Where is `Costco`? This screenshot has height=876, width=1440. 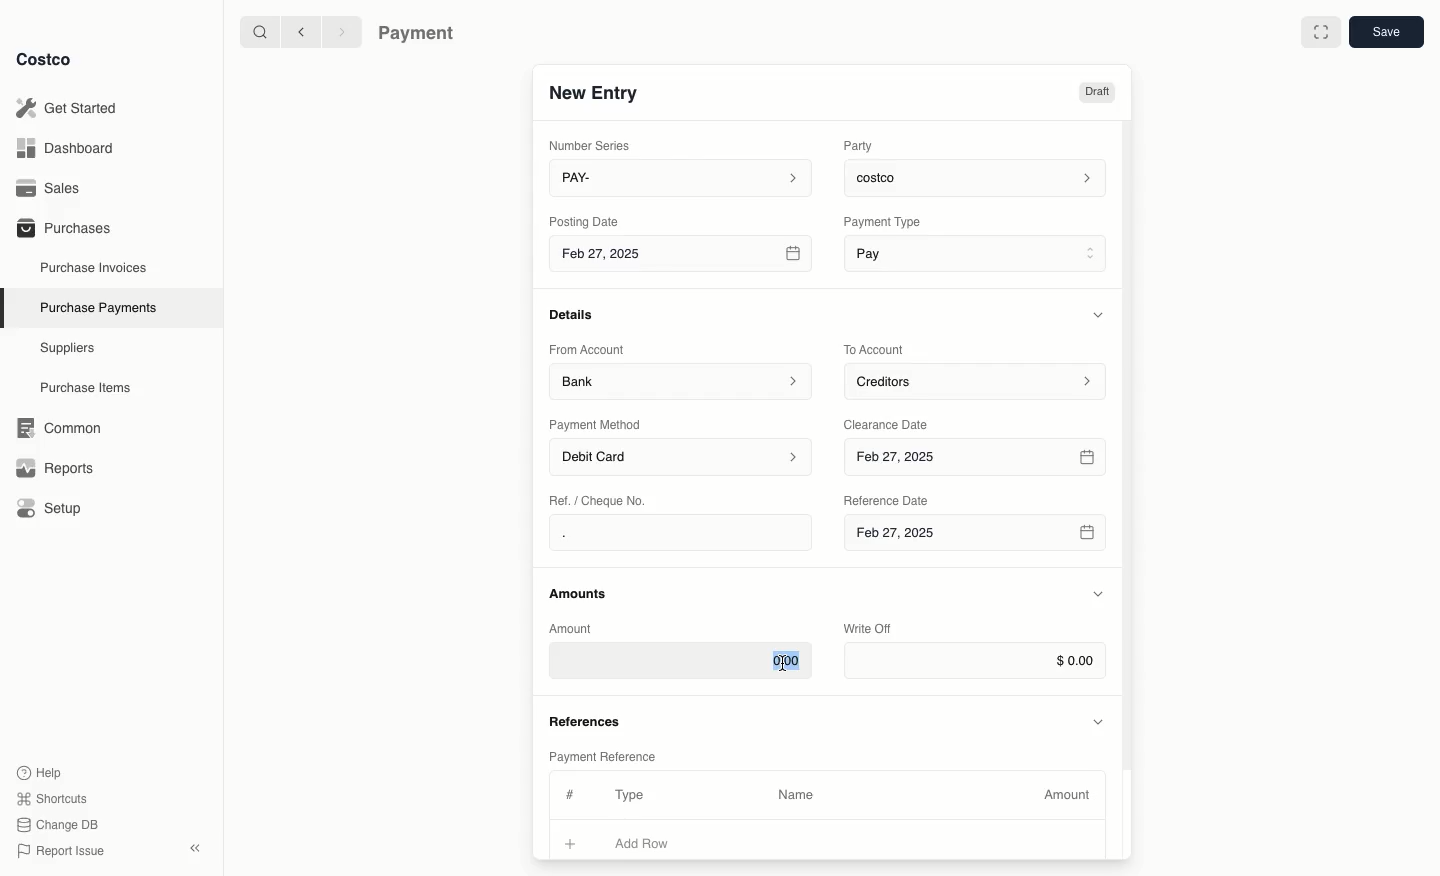
Costco is located at coordinates (43, 59).